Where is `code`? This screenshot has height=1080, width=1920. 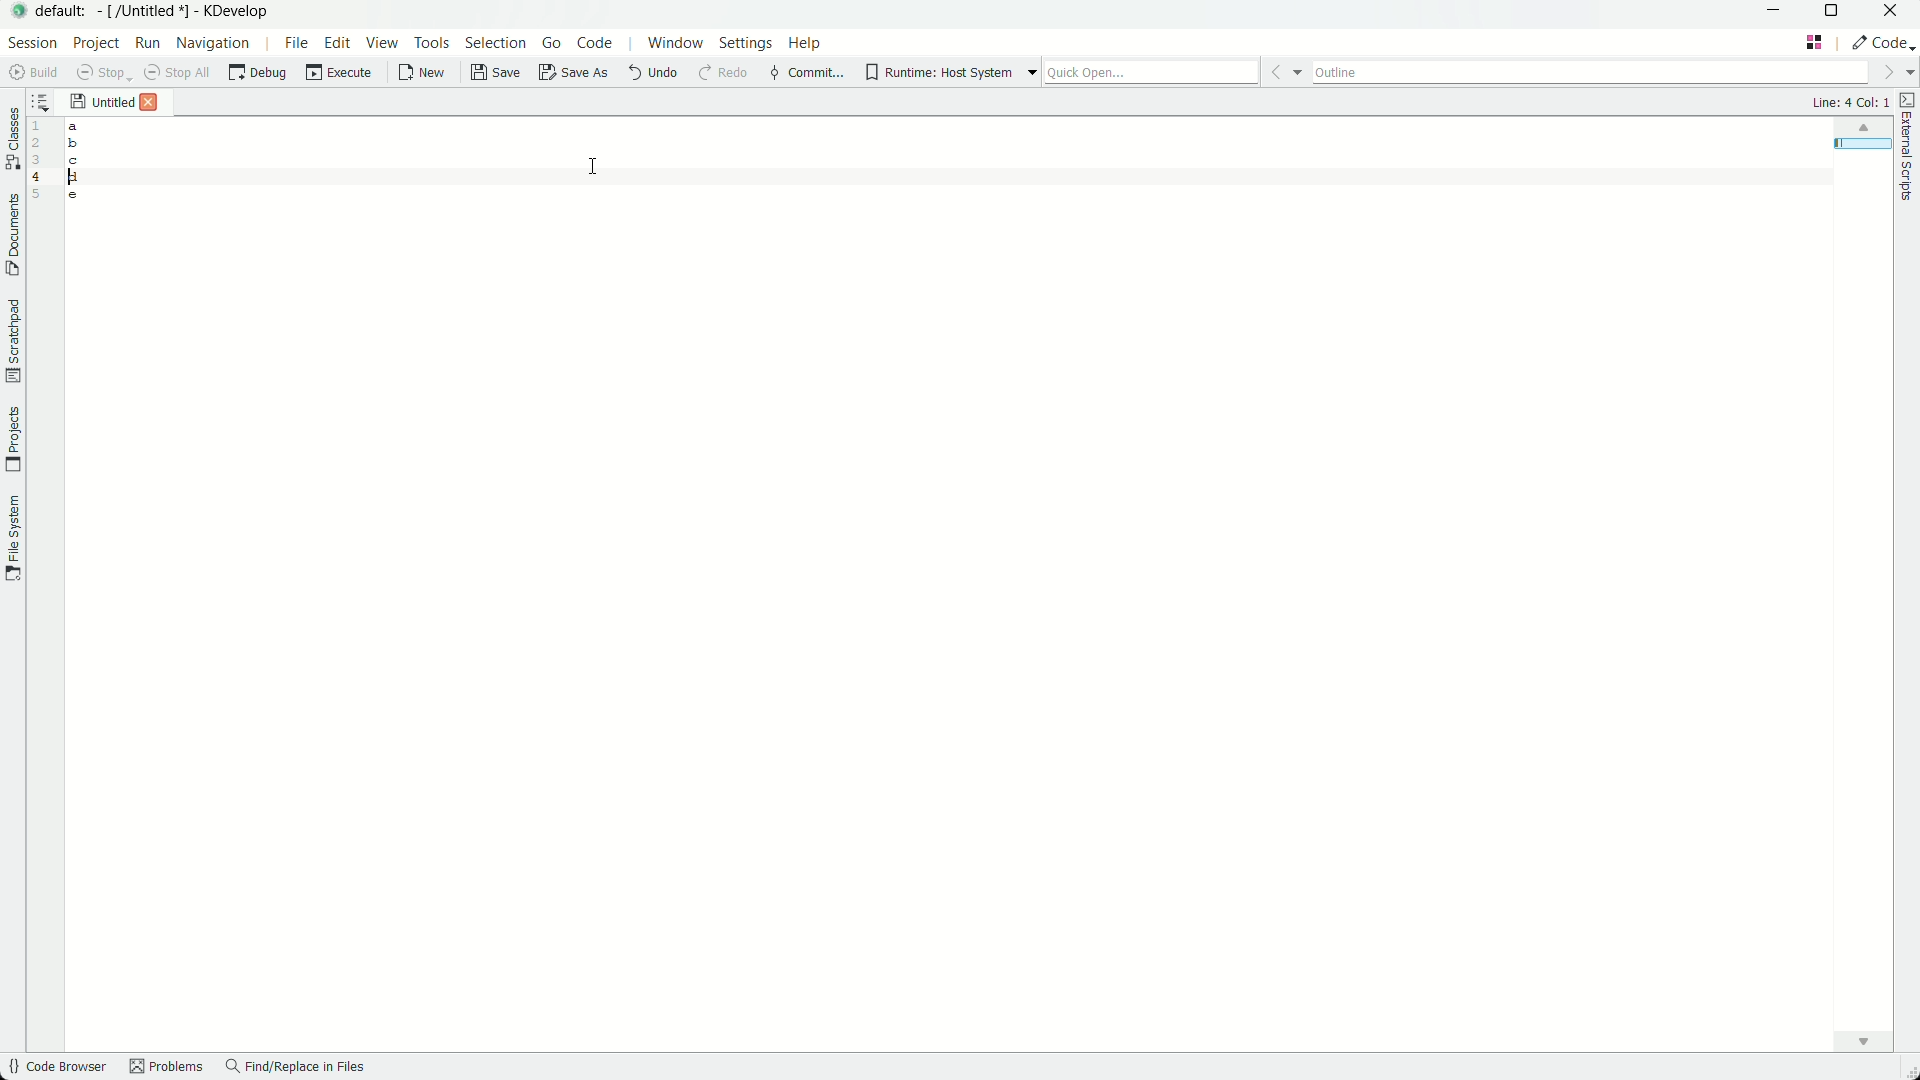
code is located at coordinates (599, 46).